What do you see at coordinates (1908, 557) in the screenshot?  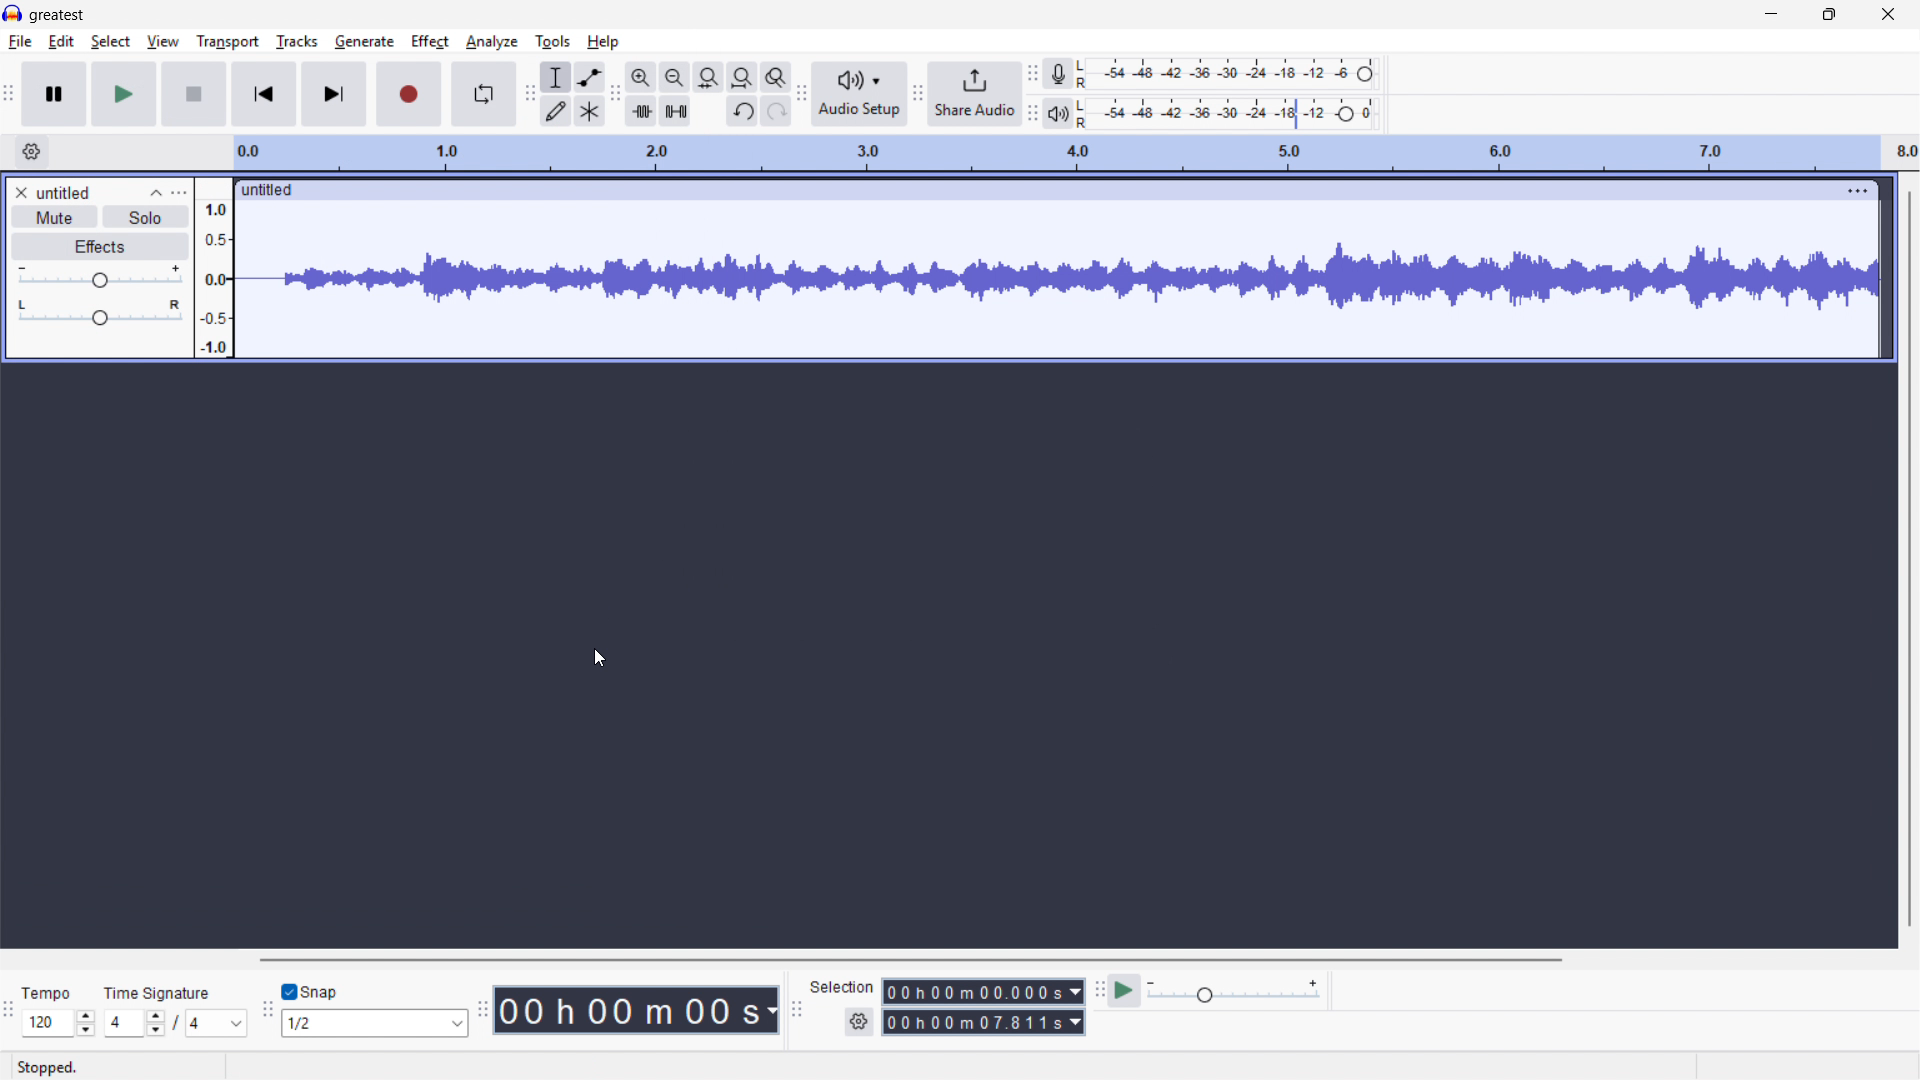 I see `vertical scrollbar` at bounding box center [1908, 557].